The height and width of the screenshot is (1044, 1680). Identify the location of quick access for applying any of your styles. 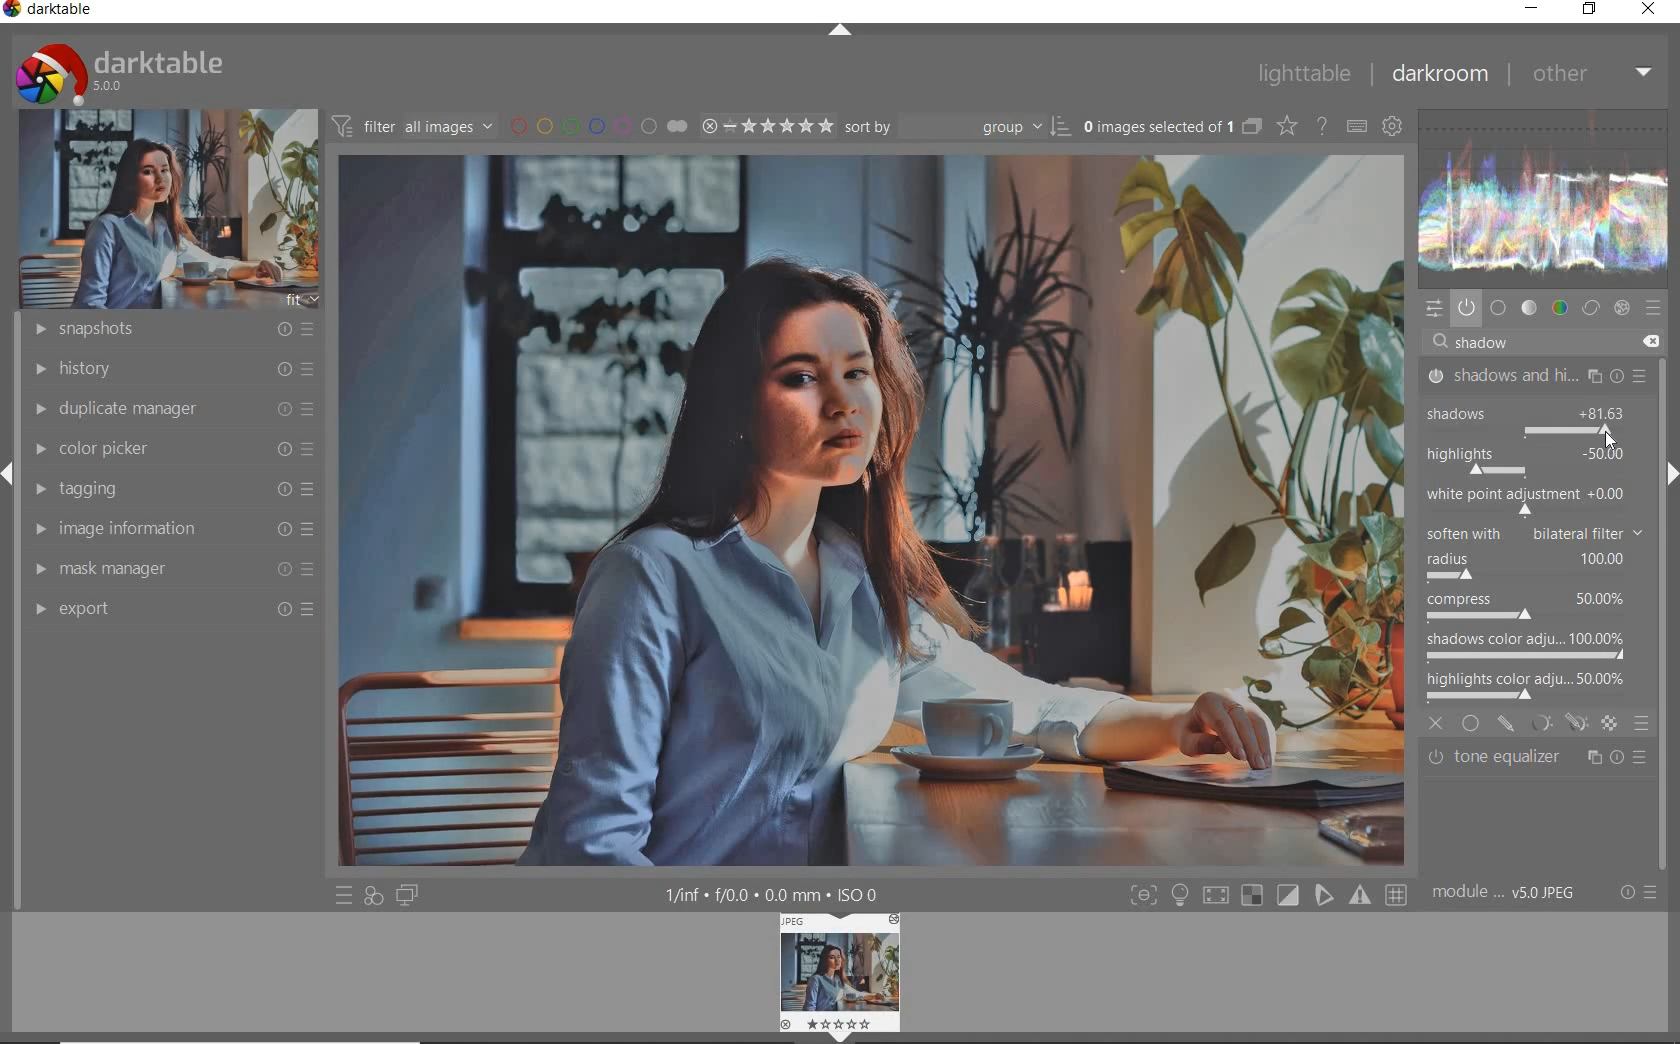
(375, 897).